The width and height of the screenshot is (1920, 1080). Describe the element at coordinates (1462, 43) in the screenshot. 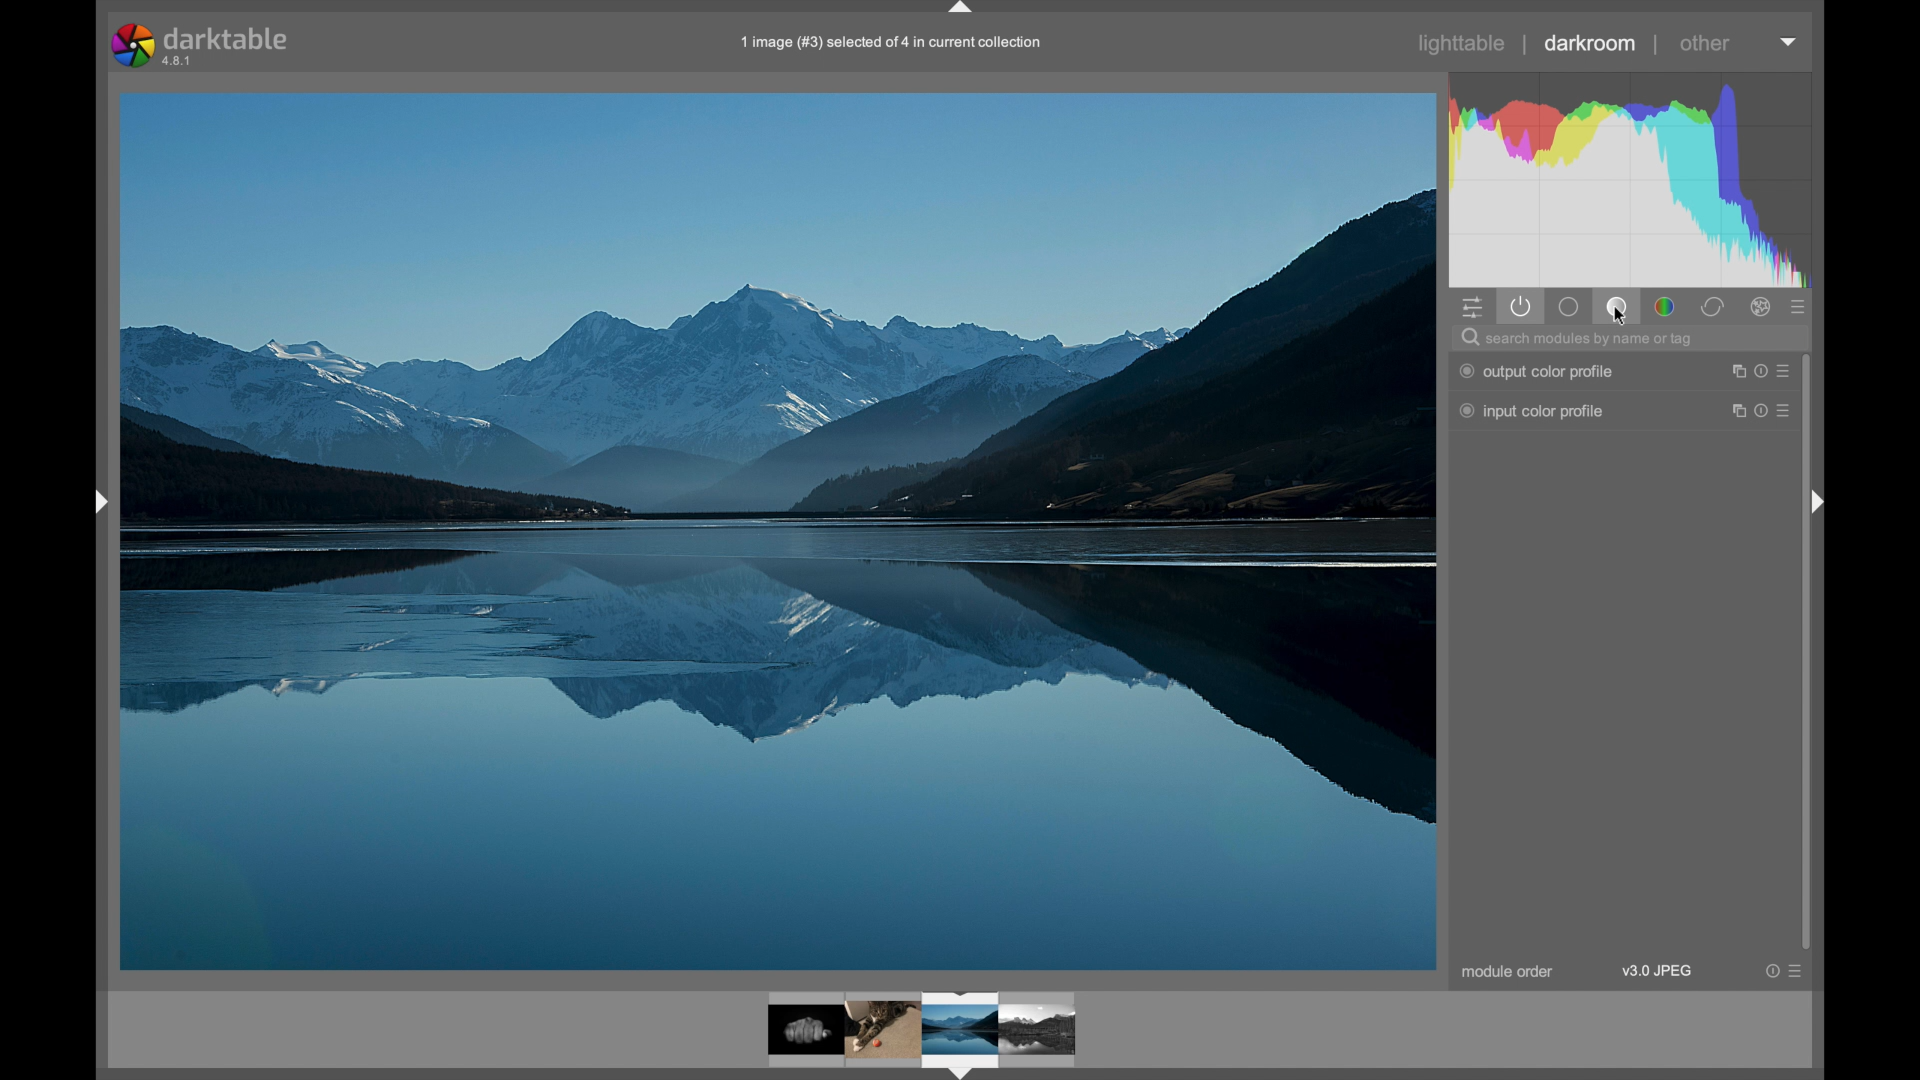

I see `lighttable` at that location.